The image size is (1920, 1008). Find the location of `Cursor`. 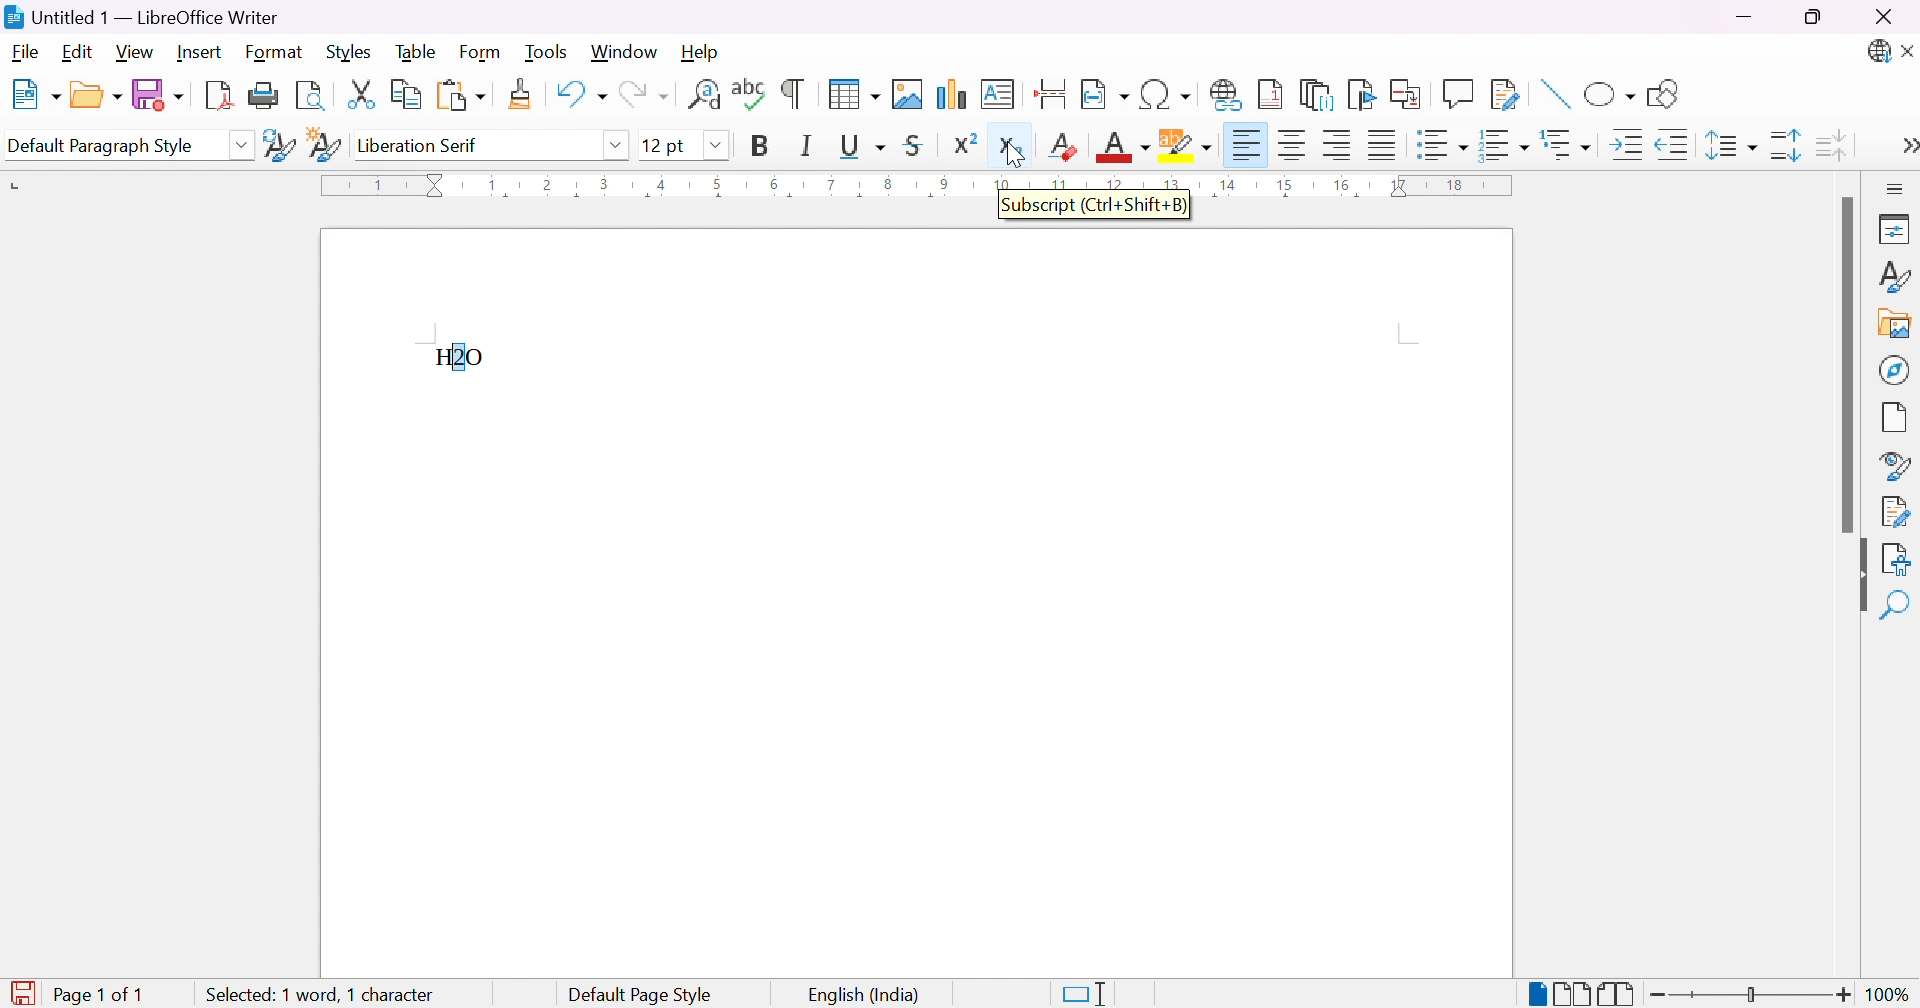

Cursor is located at coordinates (1012, 158).